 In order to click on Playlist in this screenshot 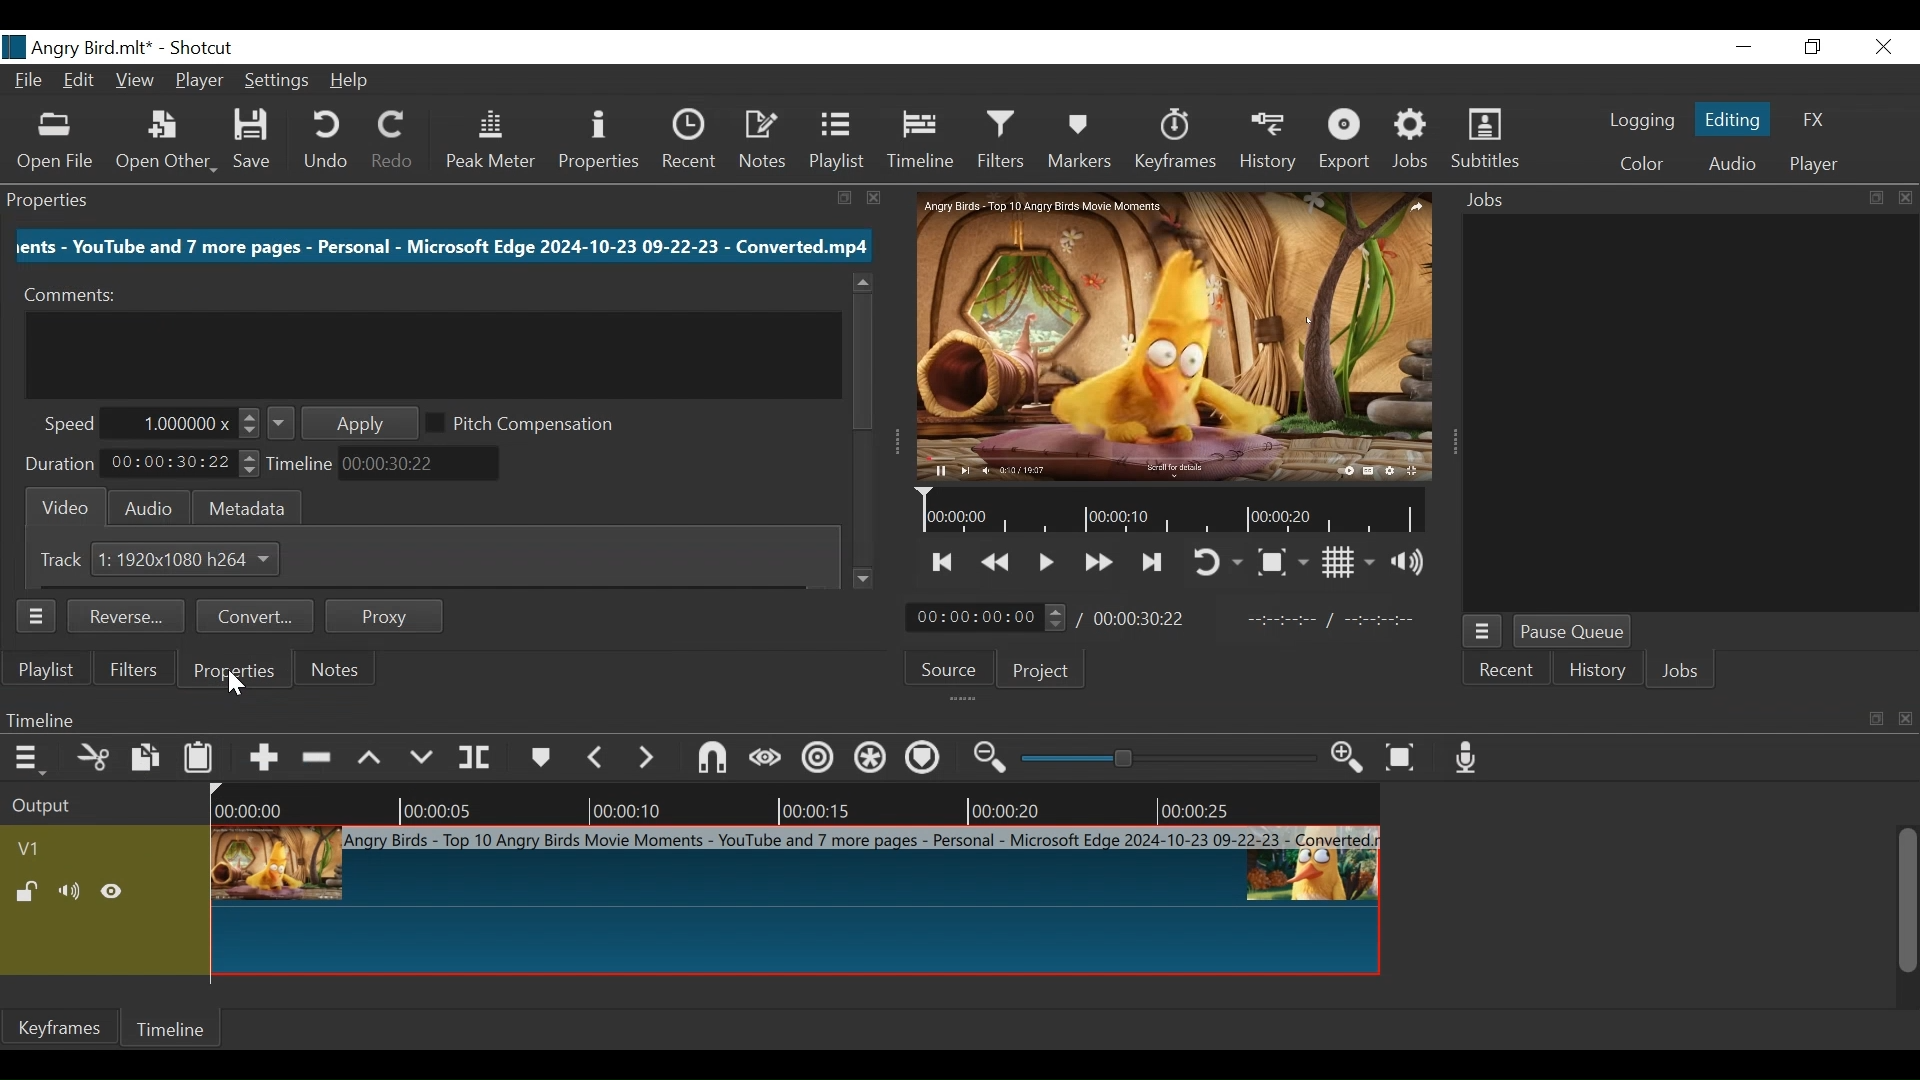, I will do `click(46, 671)`.